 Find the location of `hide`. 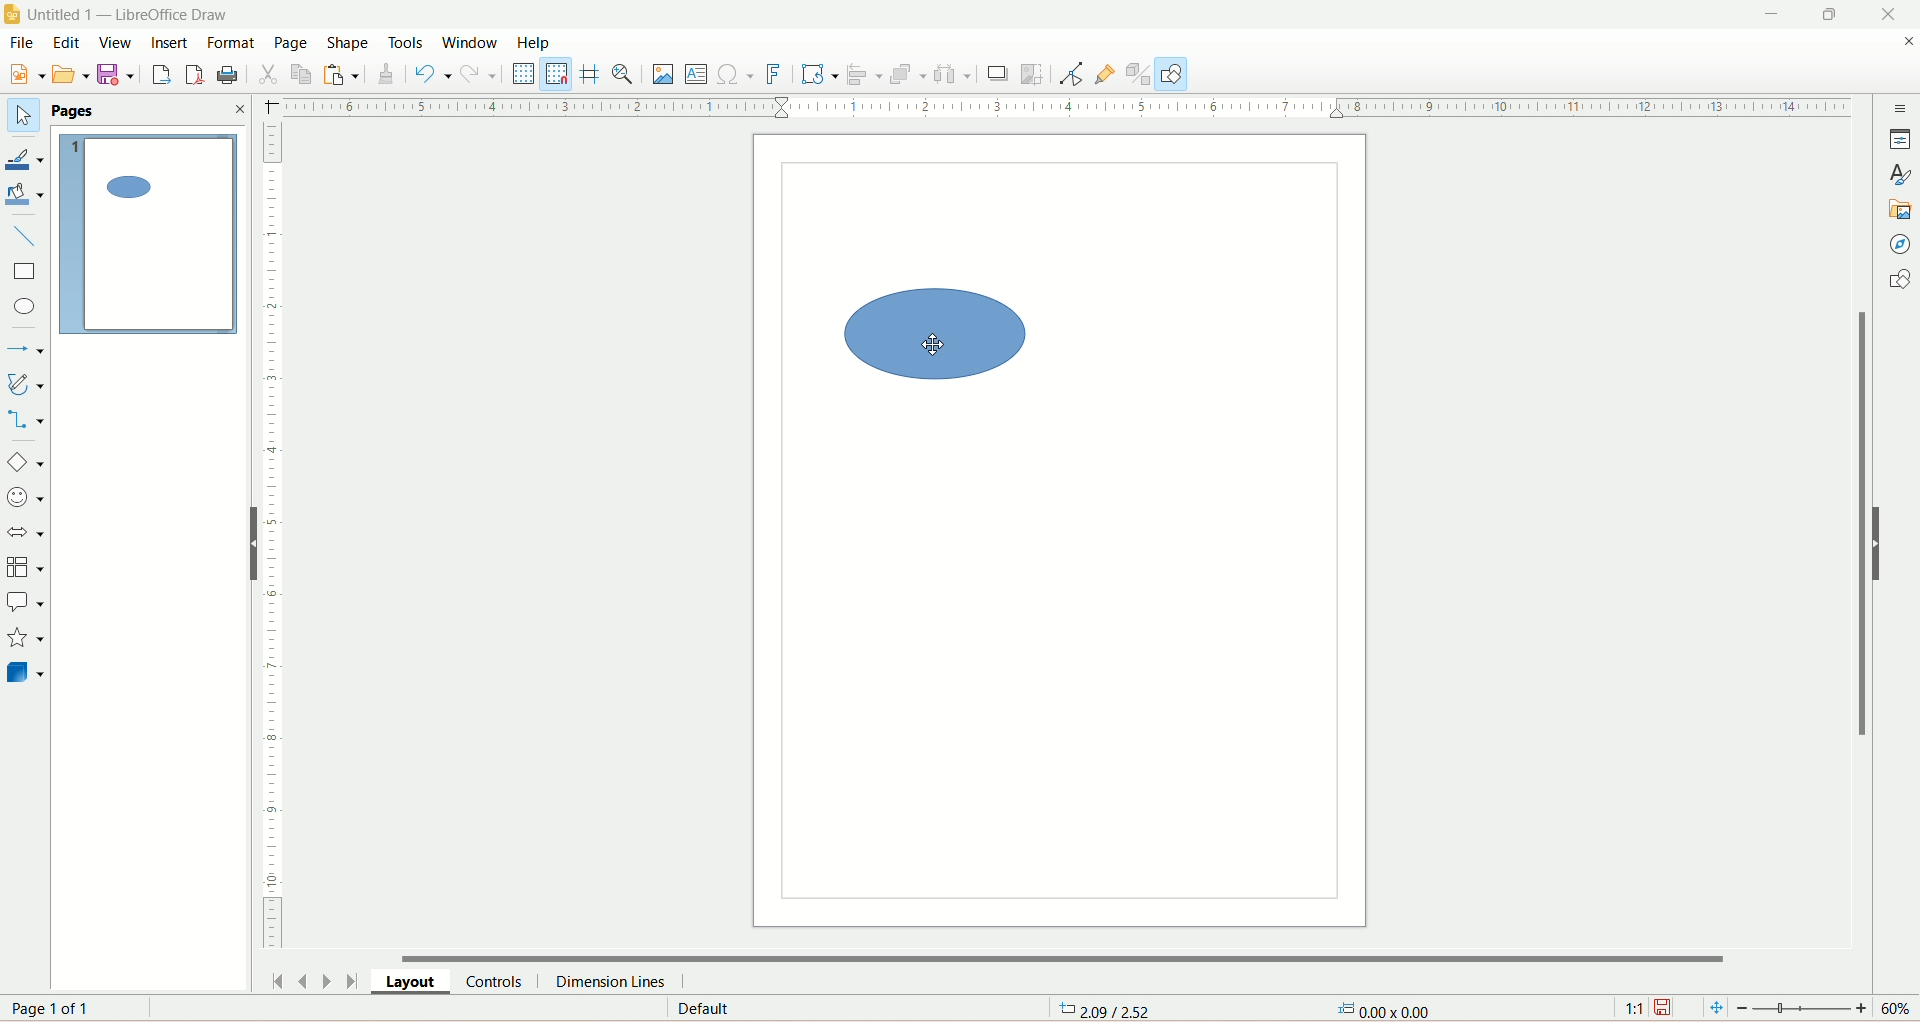

hide is located at coordinates (1882, 542).